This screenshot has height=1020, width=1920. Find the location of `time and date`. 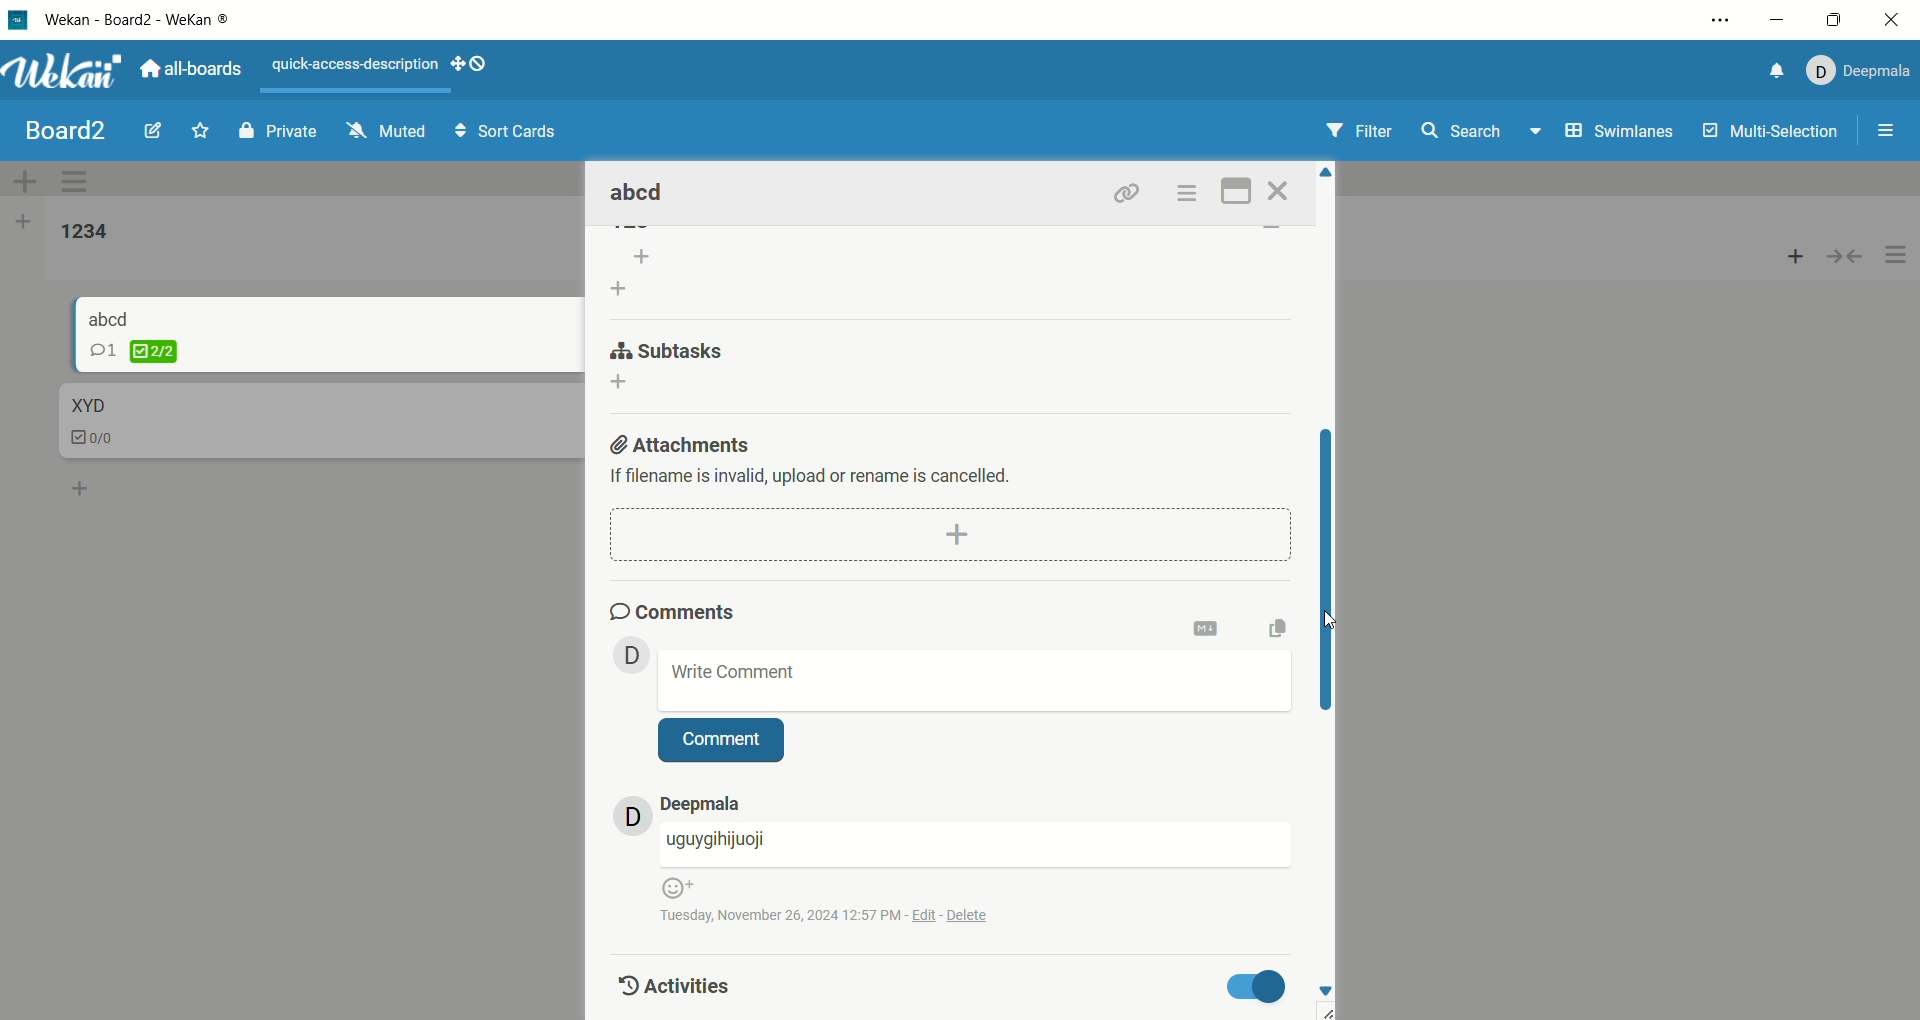

time and date is located at coordinates (838, 913).